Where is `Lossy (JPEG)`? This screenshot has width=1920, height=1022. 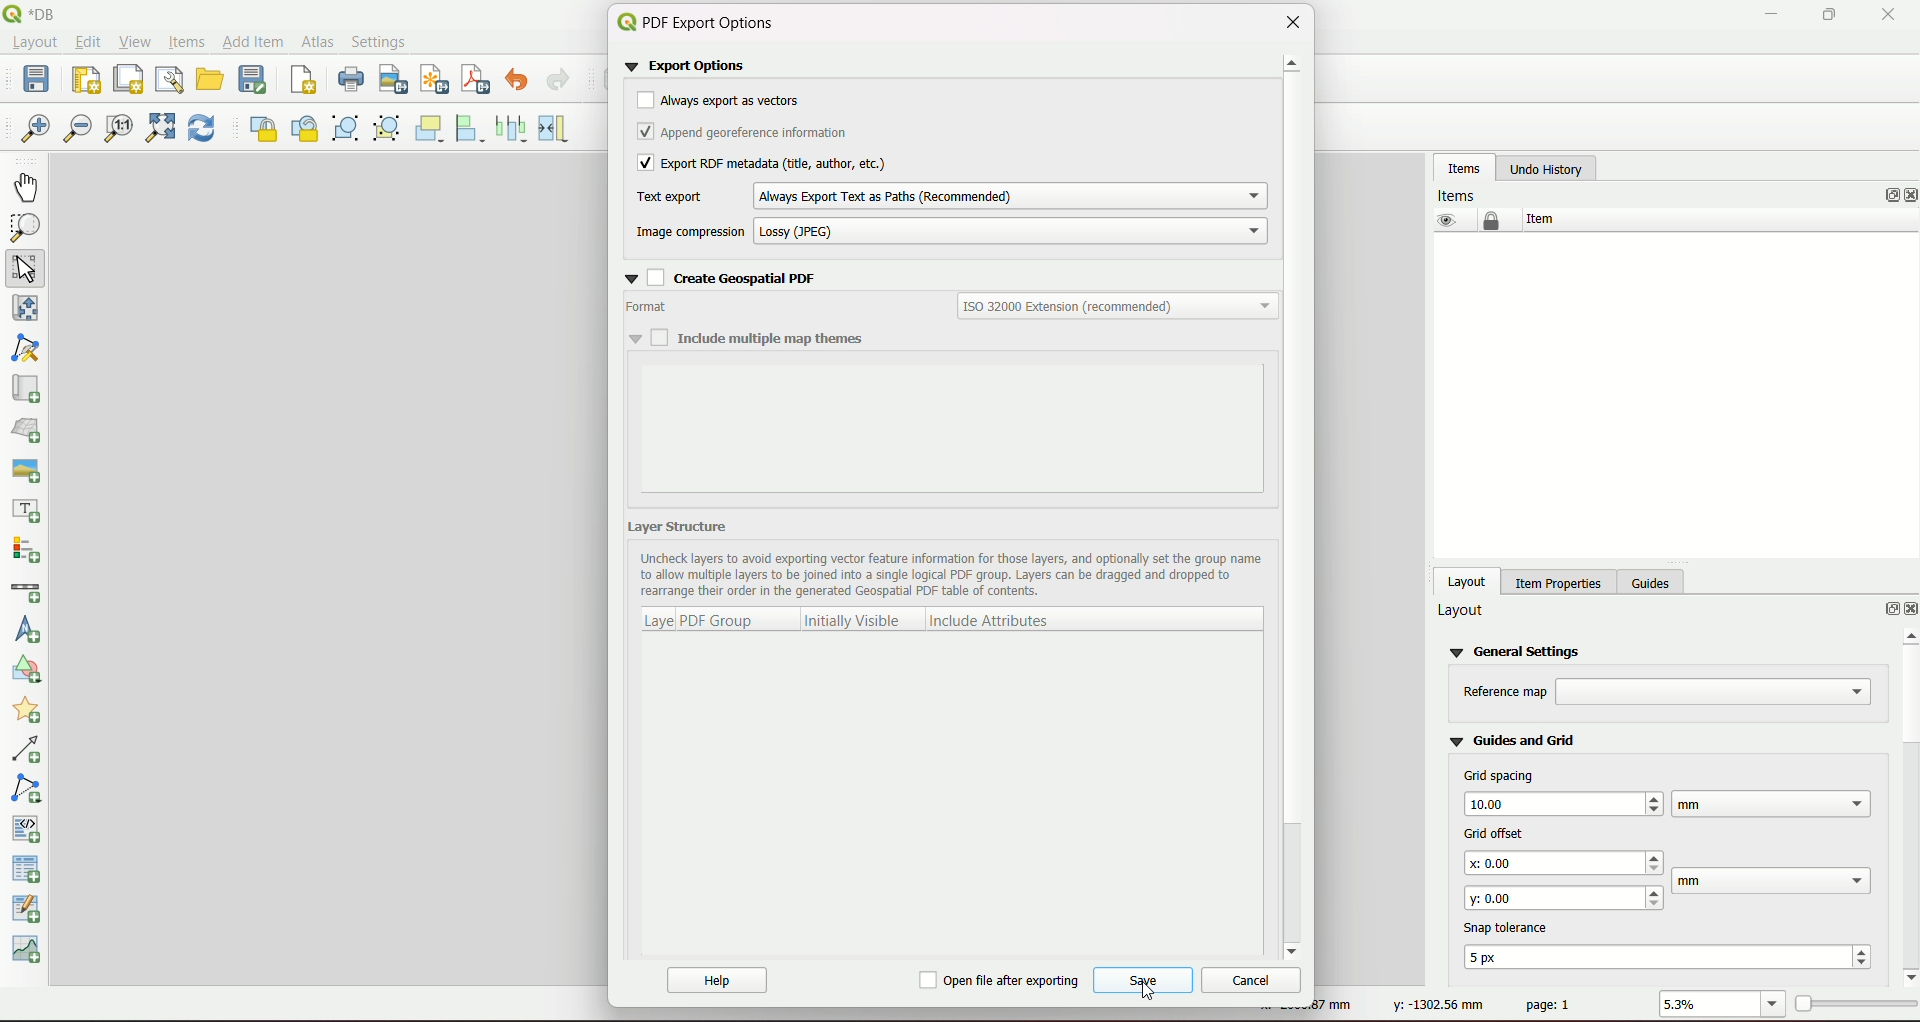
Lossy (JPEG) is located at coordinates (1012, 231).